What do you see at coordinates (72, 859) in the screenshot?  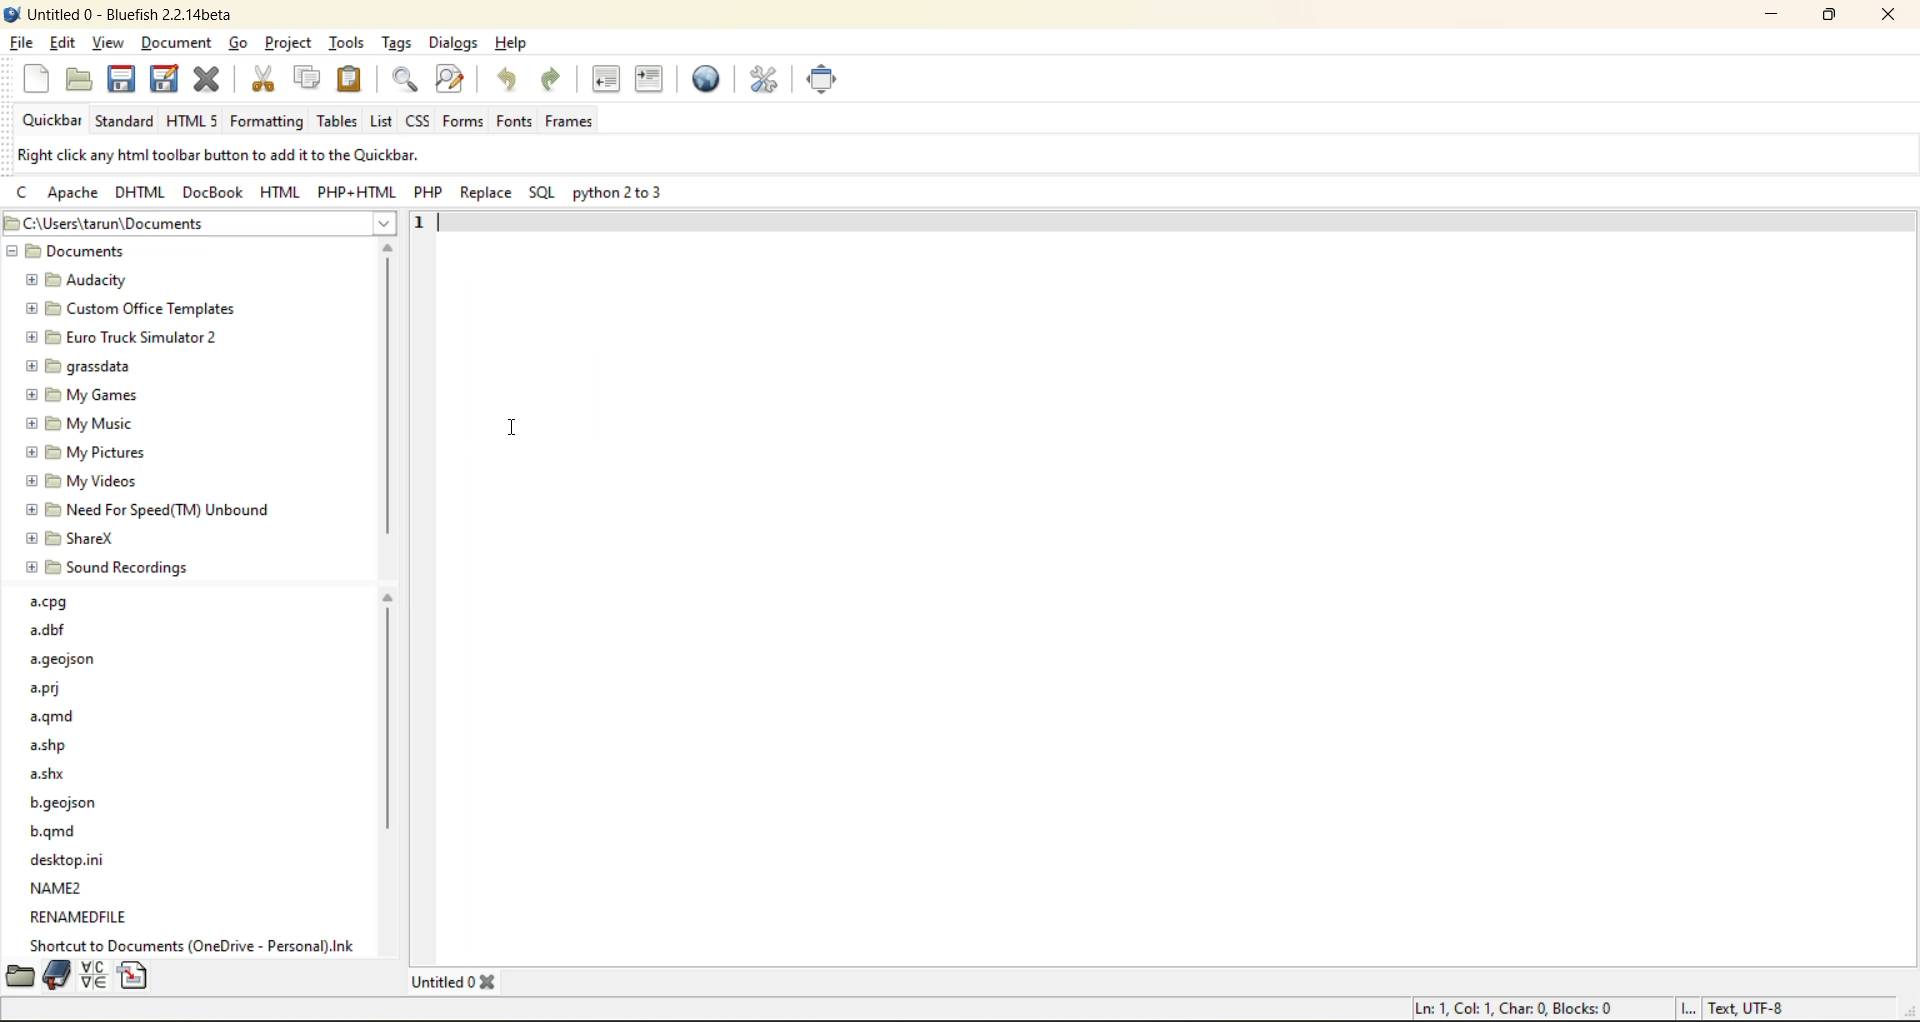 I see `desktop.ini` at bounding box center [72, 859].